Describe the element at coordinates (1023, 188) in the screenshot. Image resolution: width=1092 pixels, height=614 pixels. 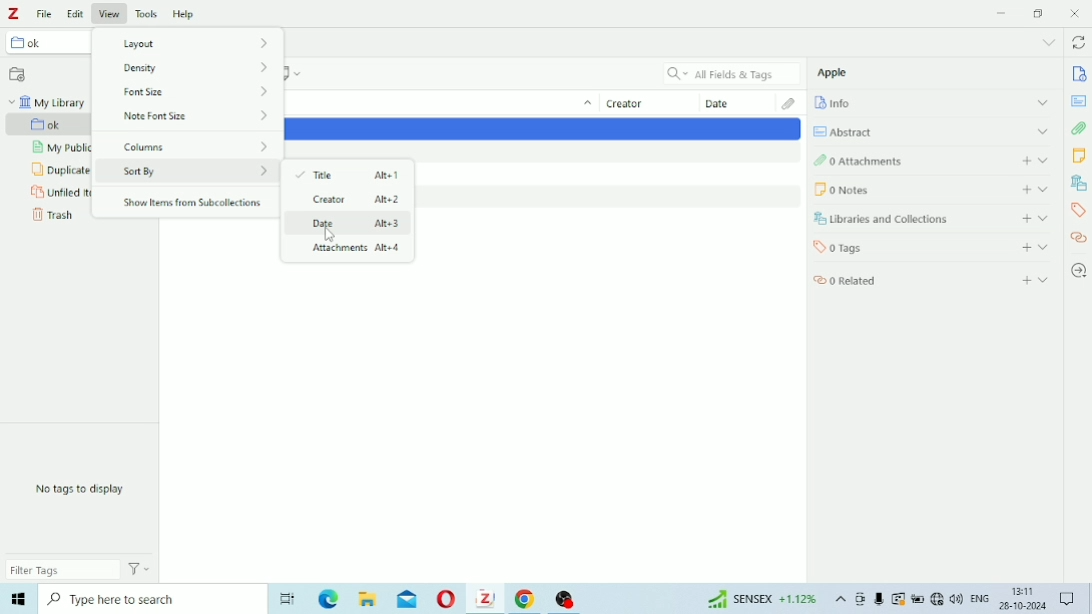
I see `add` at that location.